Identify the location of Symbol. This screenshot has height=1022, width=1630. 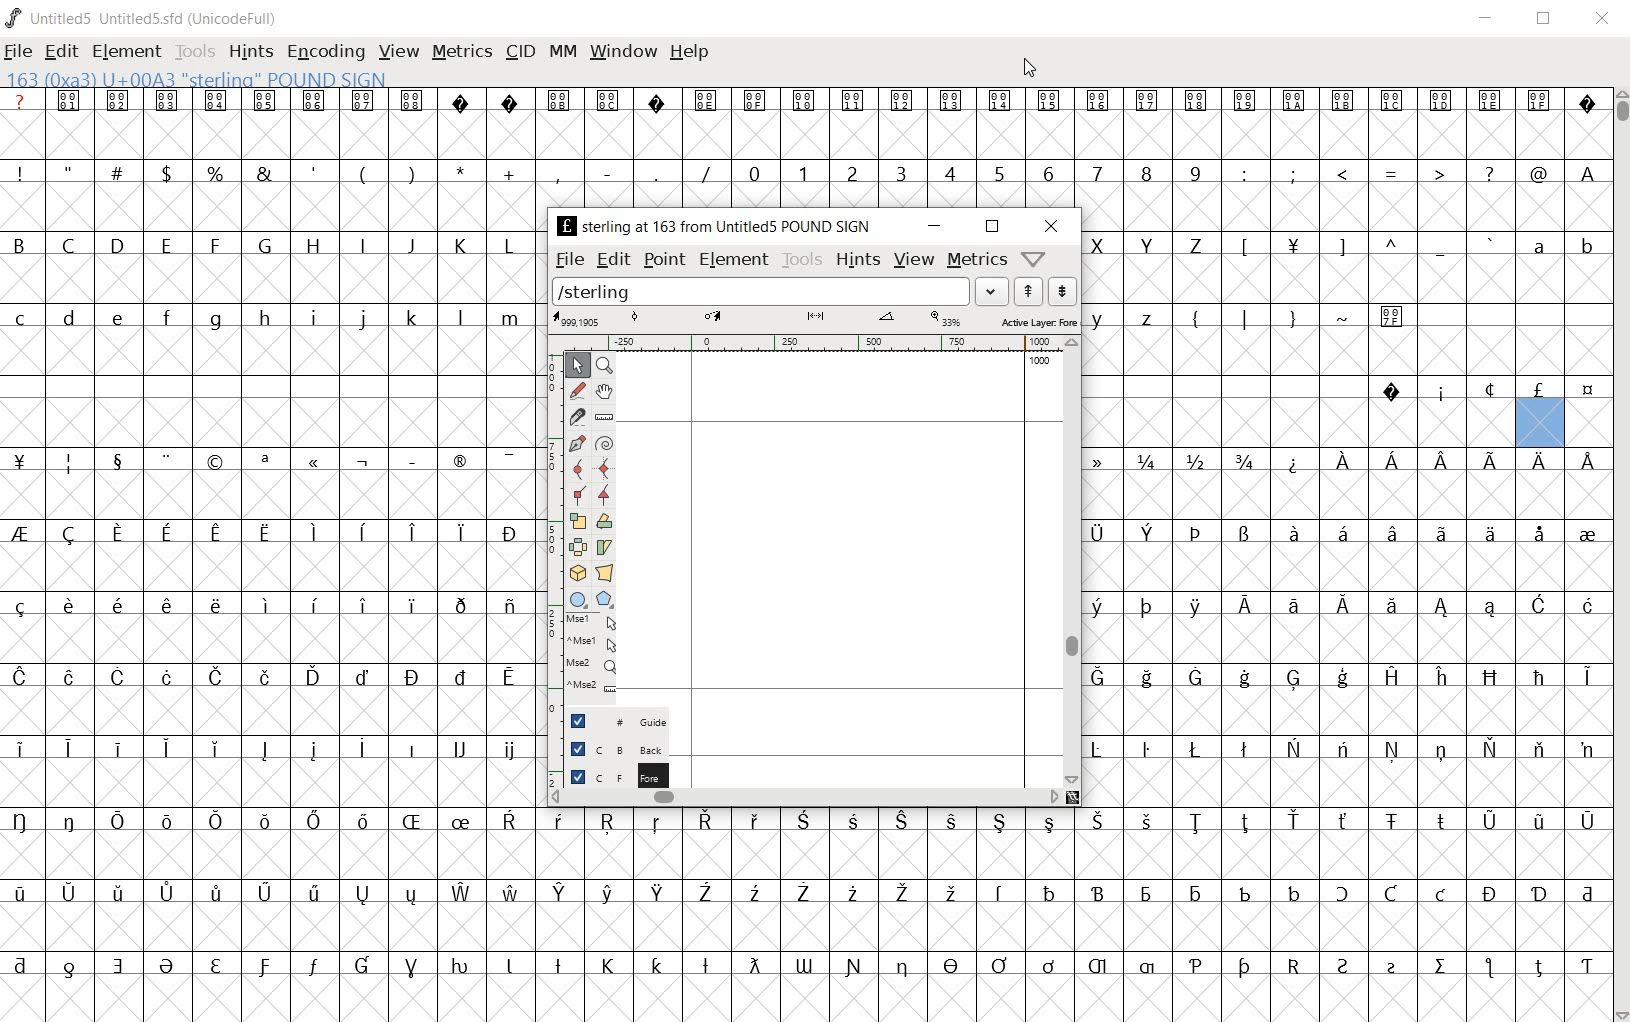
(1539, 750).